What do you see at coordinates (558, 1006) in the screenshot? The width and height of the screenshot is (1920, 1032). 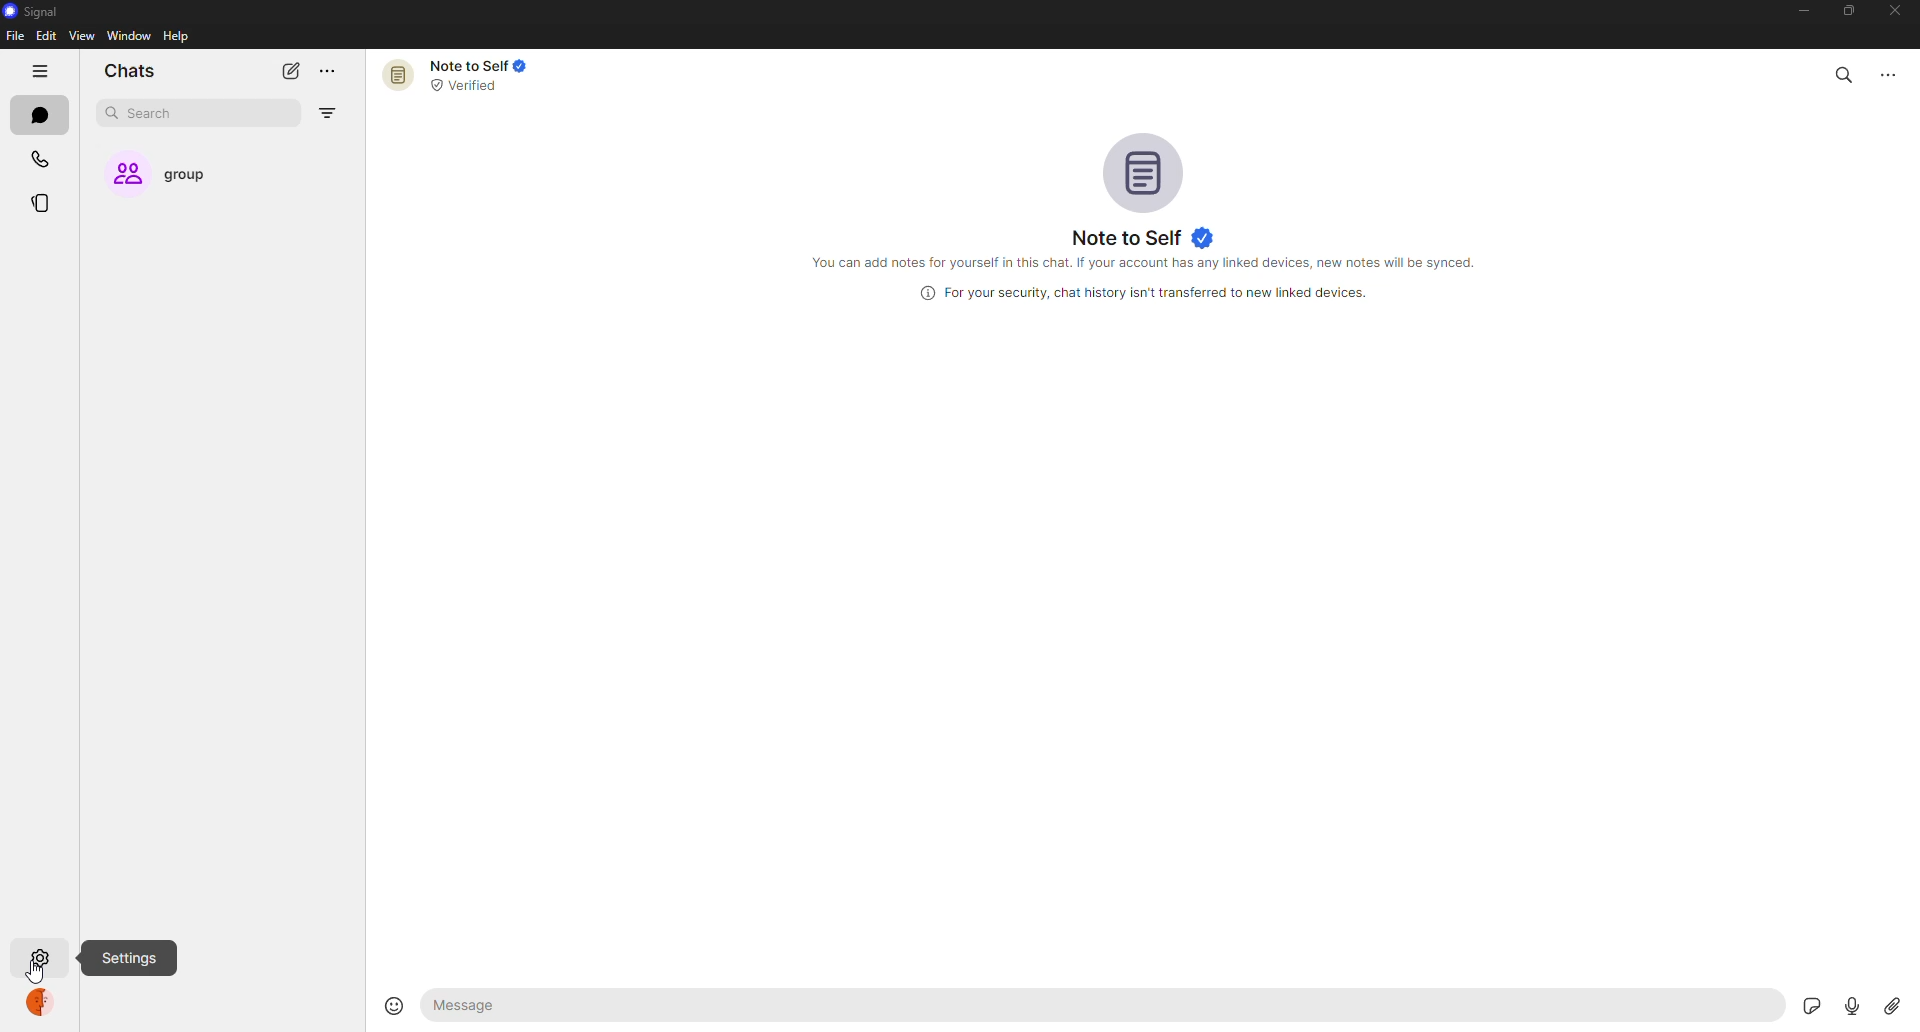 I see `message` at bounding box center [558, 1006].